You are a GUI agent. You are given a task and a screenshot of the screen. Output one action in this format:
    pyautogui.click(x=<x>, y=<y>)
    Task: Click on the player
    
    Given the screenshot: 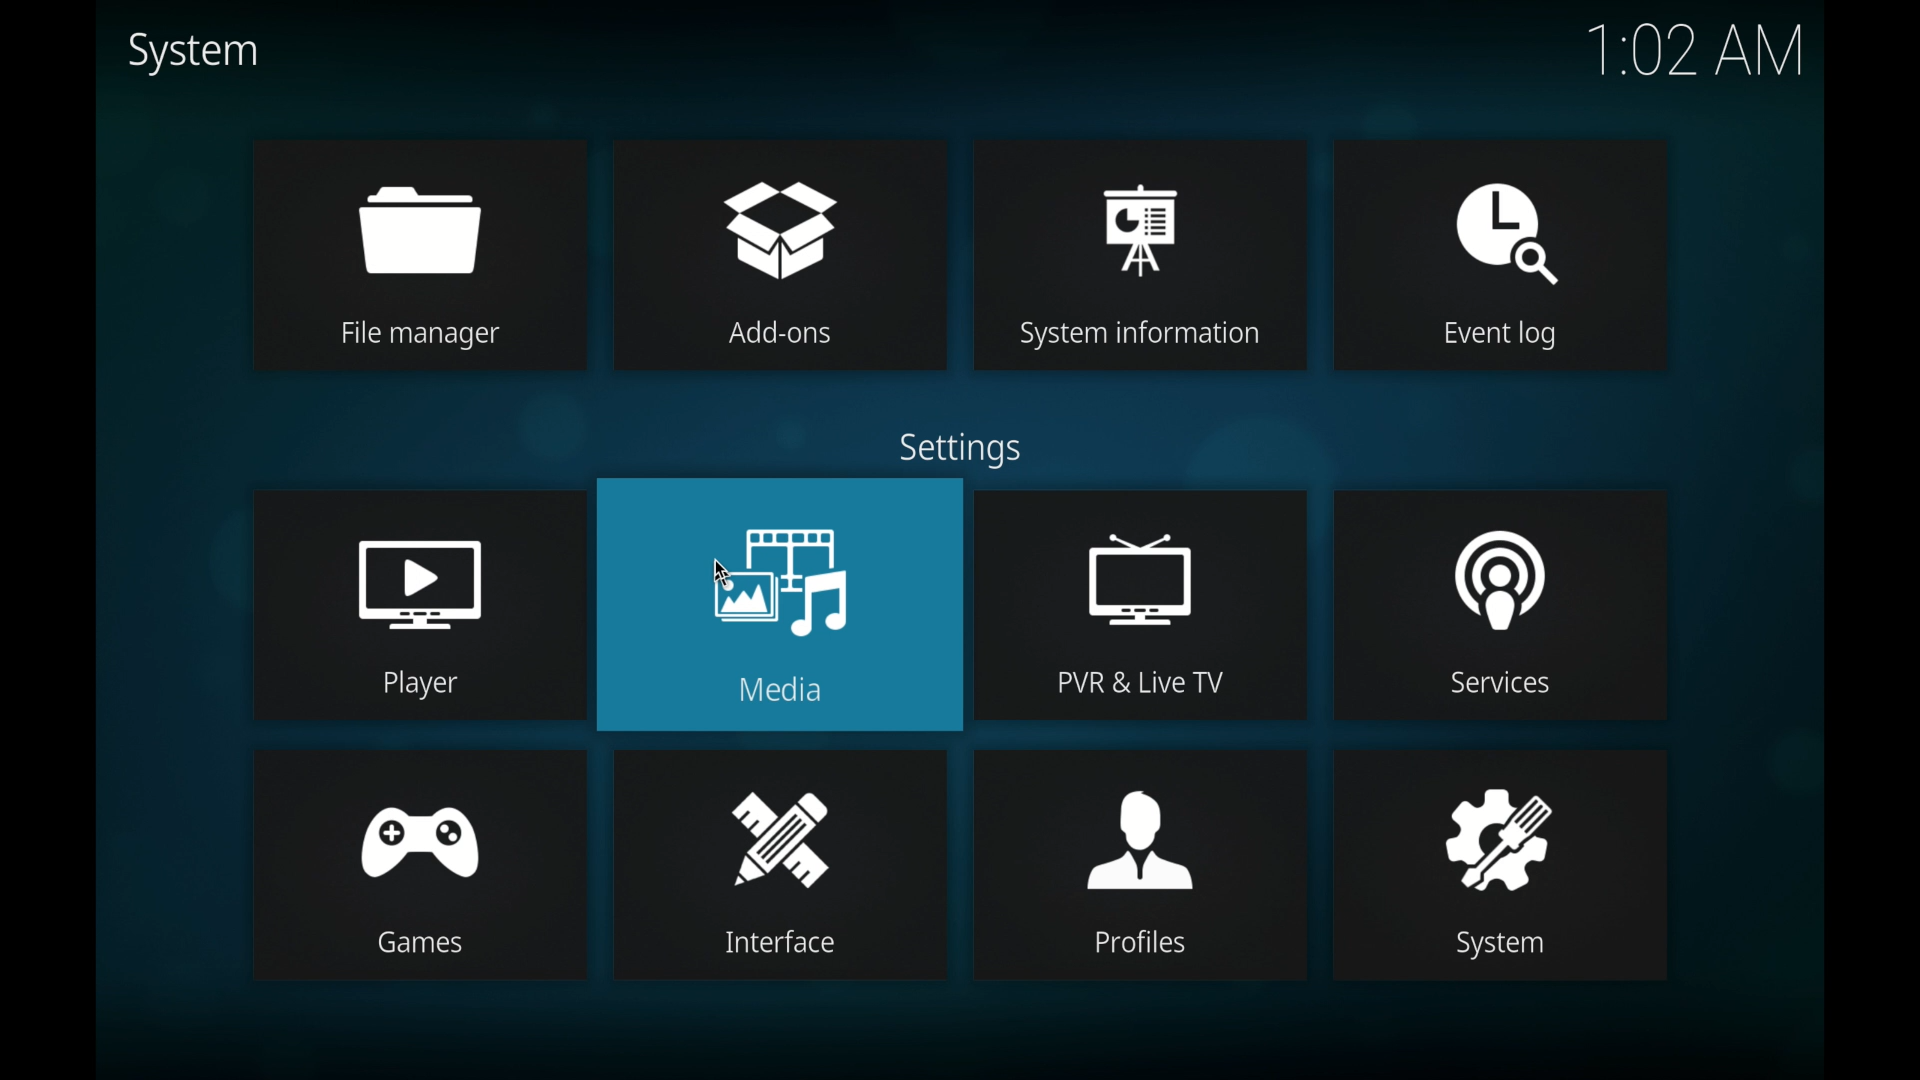 What is the action you would take?
    pyautogui.click(x=419, y=569)
    